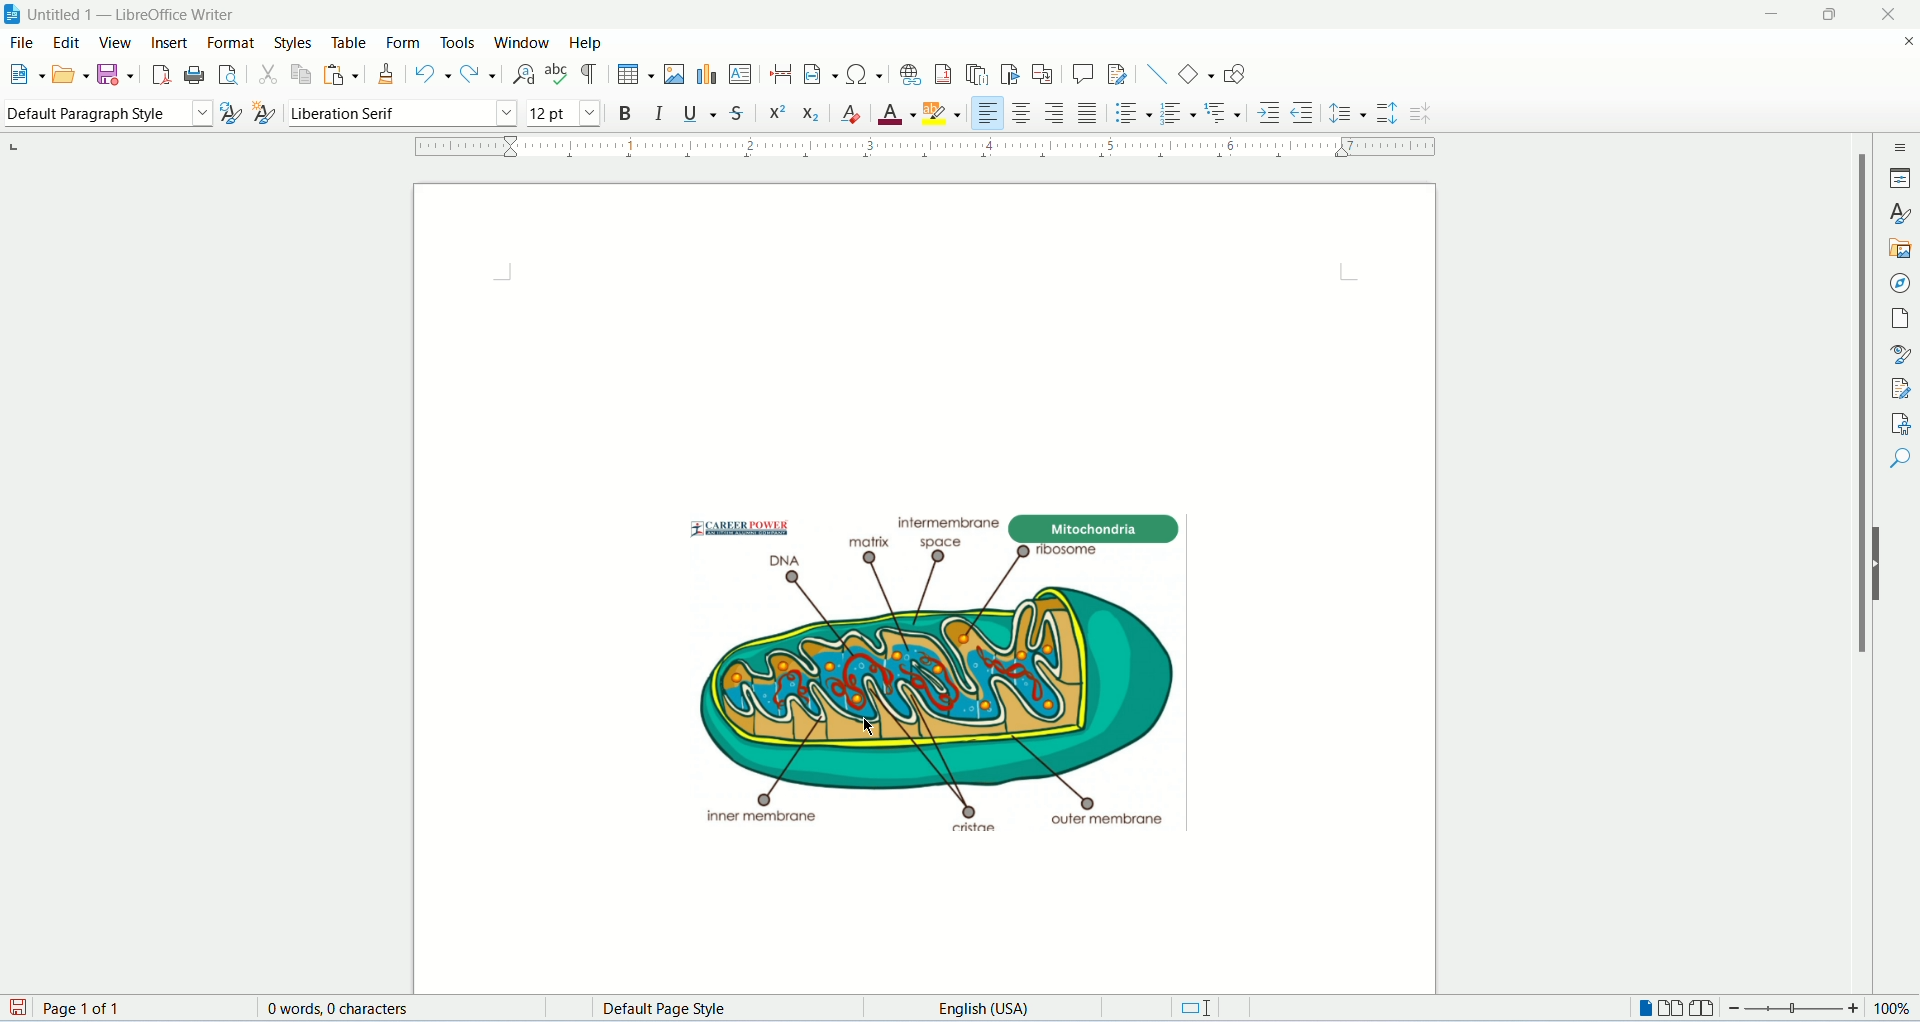  Describe the element at coordinates (1222, 114) in the screenshot. I see `outline format` at that location.